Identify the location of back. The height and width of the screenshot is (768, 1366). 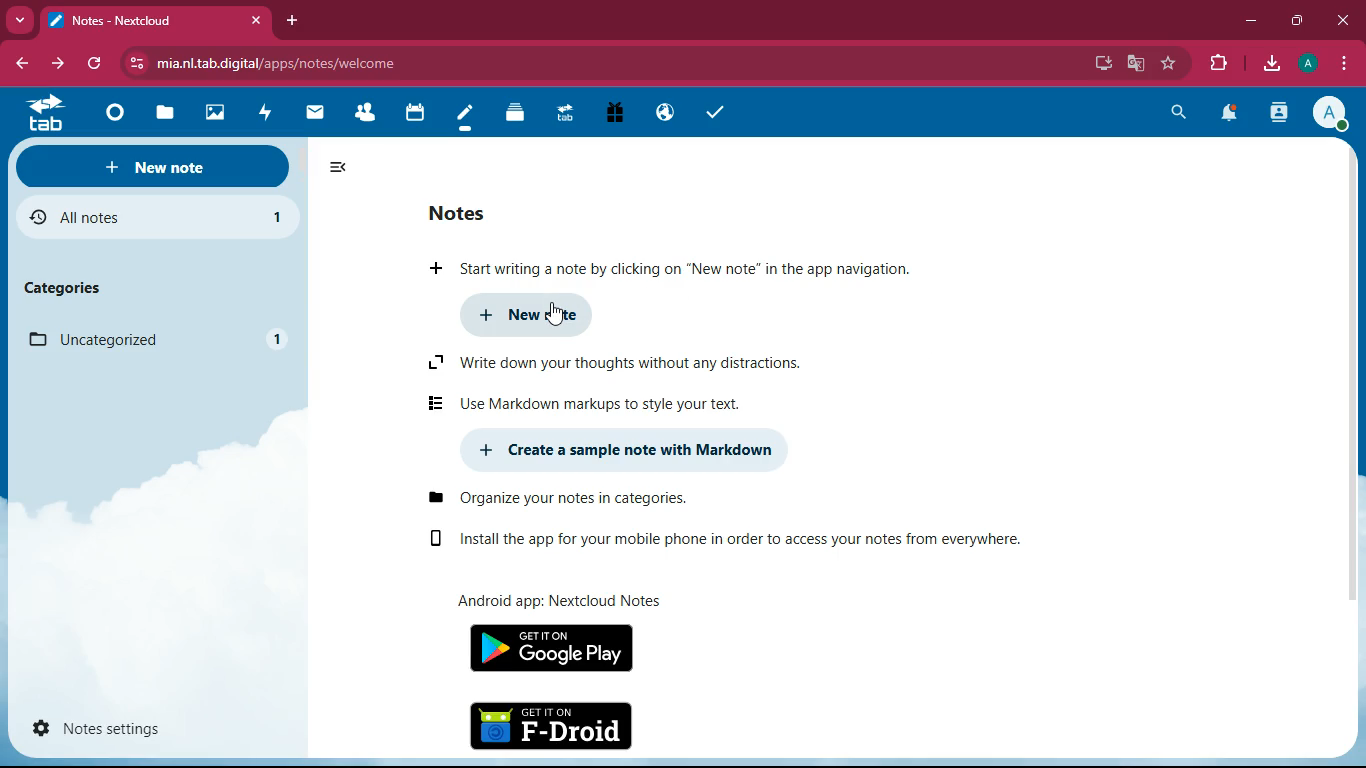
(16, 62).